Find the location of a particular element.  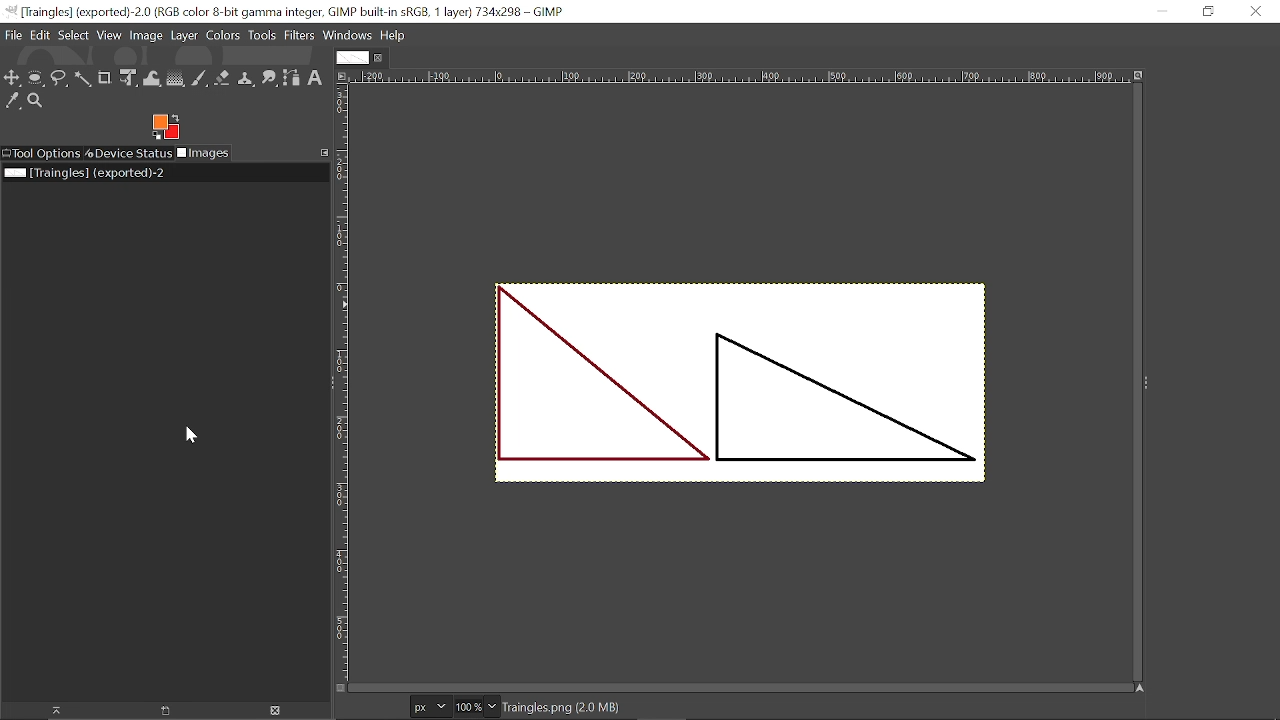

Current image is located at coordinates (740, 384).